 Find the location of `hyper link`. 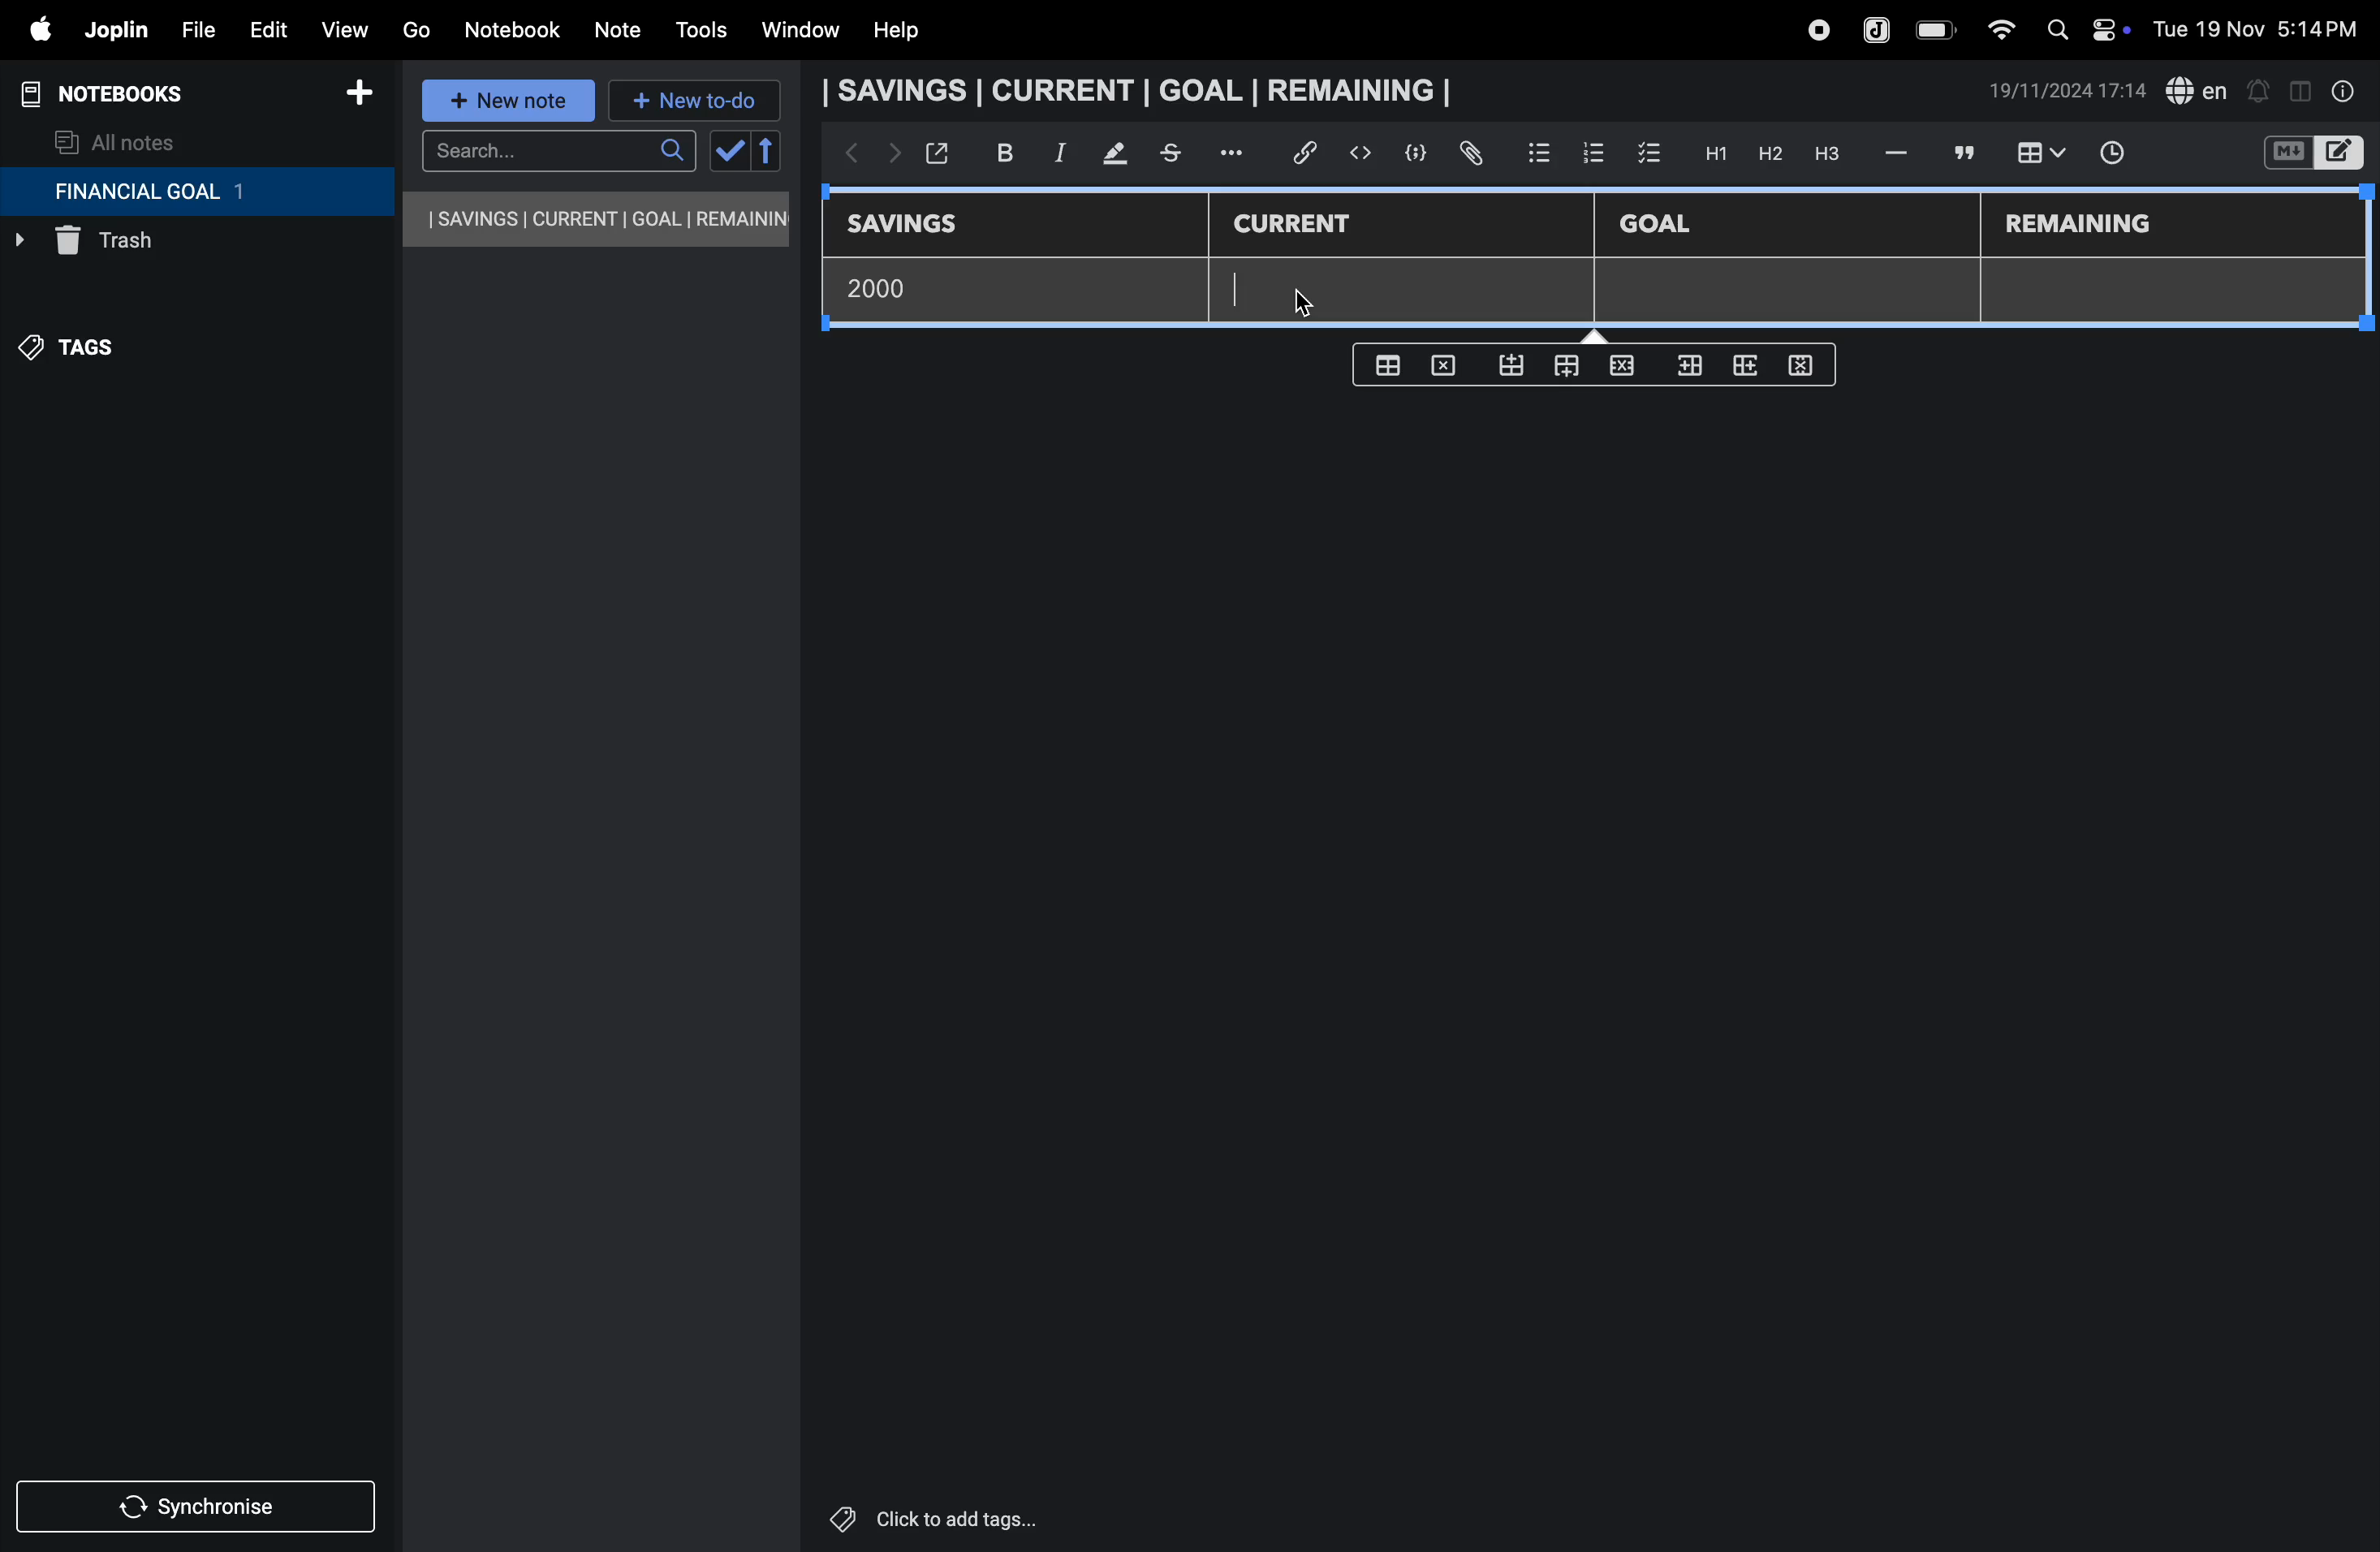

hyper link is located at coordinates (1311, 153).